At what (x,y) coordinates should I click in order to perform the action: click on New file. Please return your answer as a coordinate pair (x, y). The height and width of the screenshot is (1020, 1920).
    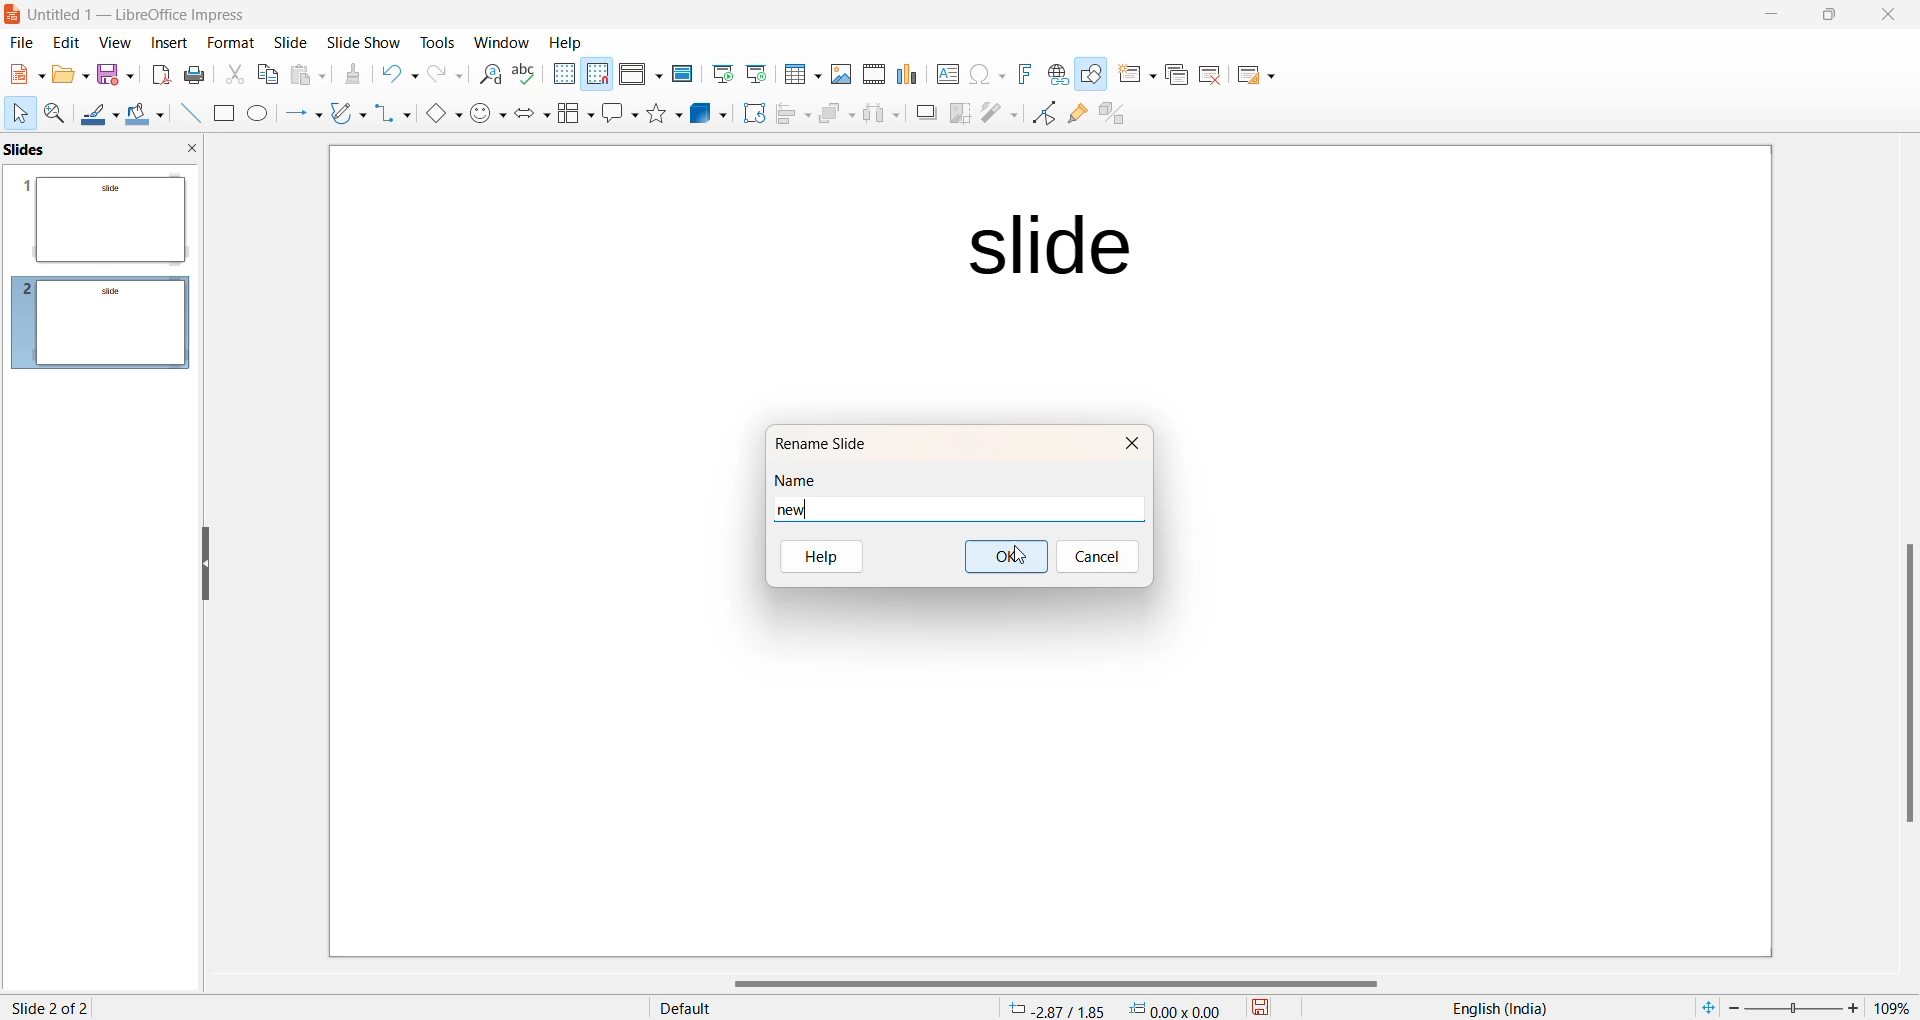
    Looking at the image, I should click on (23, 73).